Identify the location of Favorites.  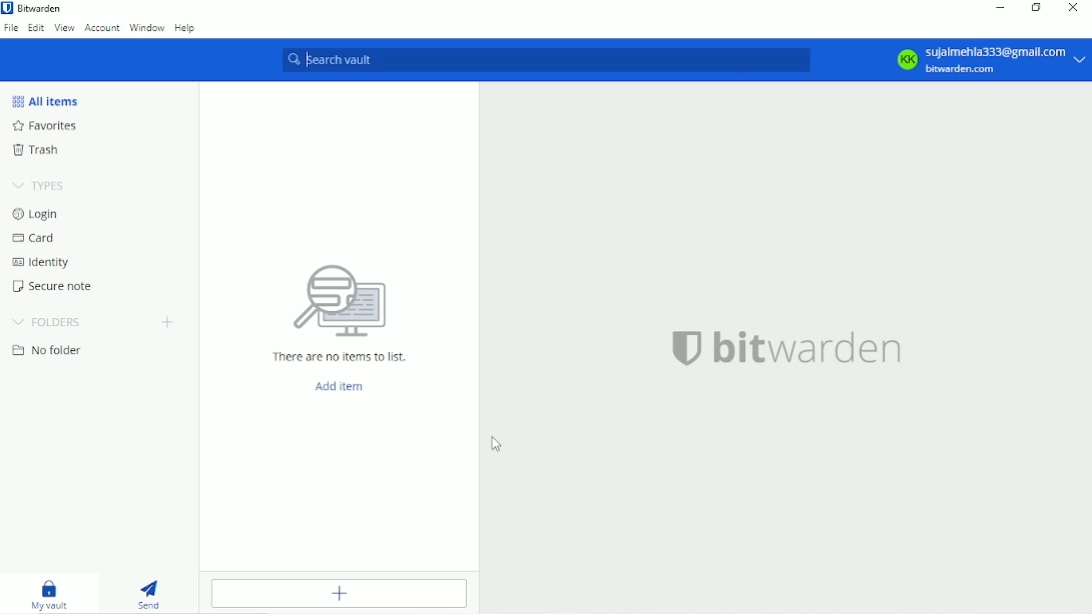
(49, 127).